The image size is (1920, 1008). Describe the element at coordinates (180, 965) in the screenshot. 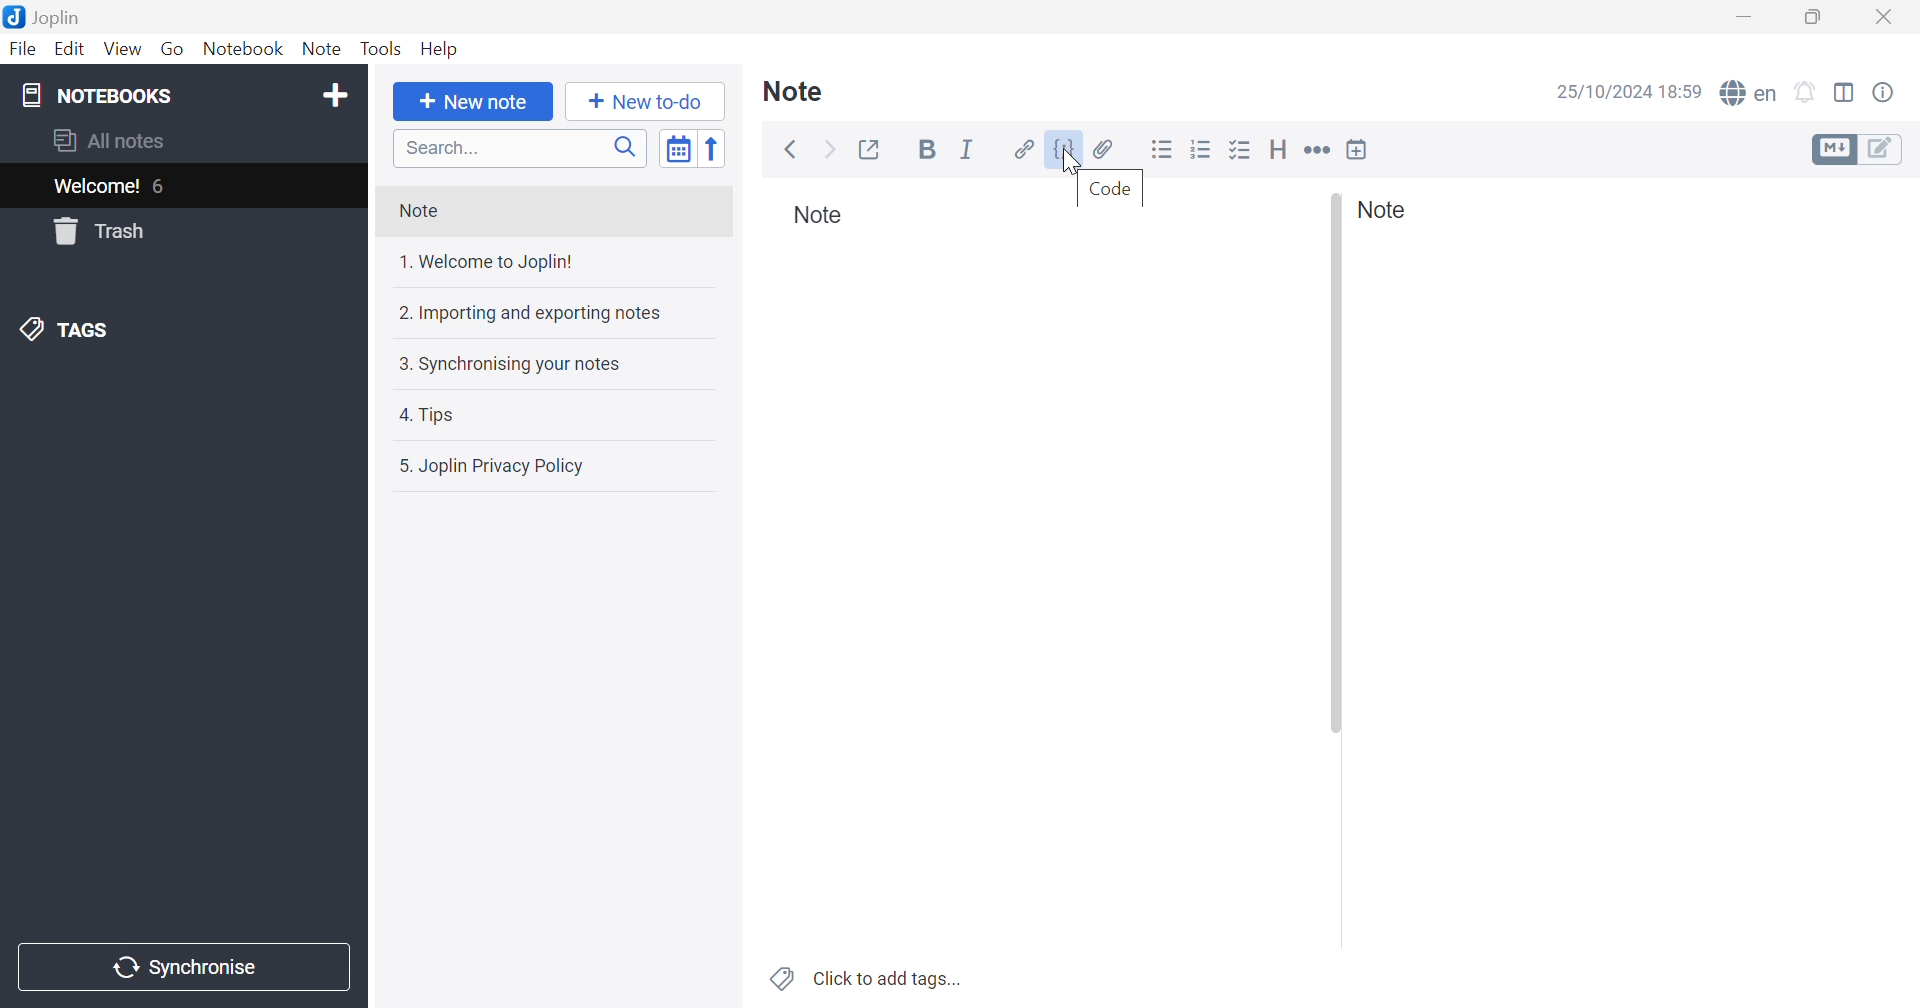

I see `Synchronise` at that location.